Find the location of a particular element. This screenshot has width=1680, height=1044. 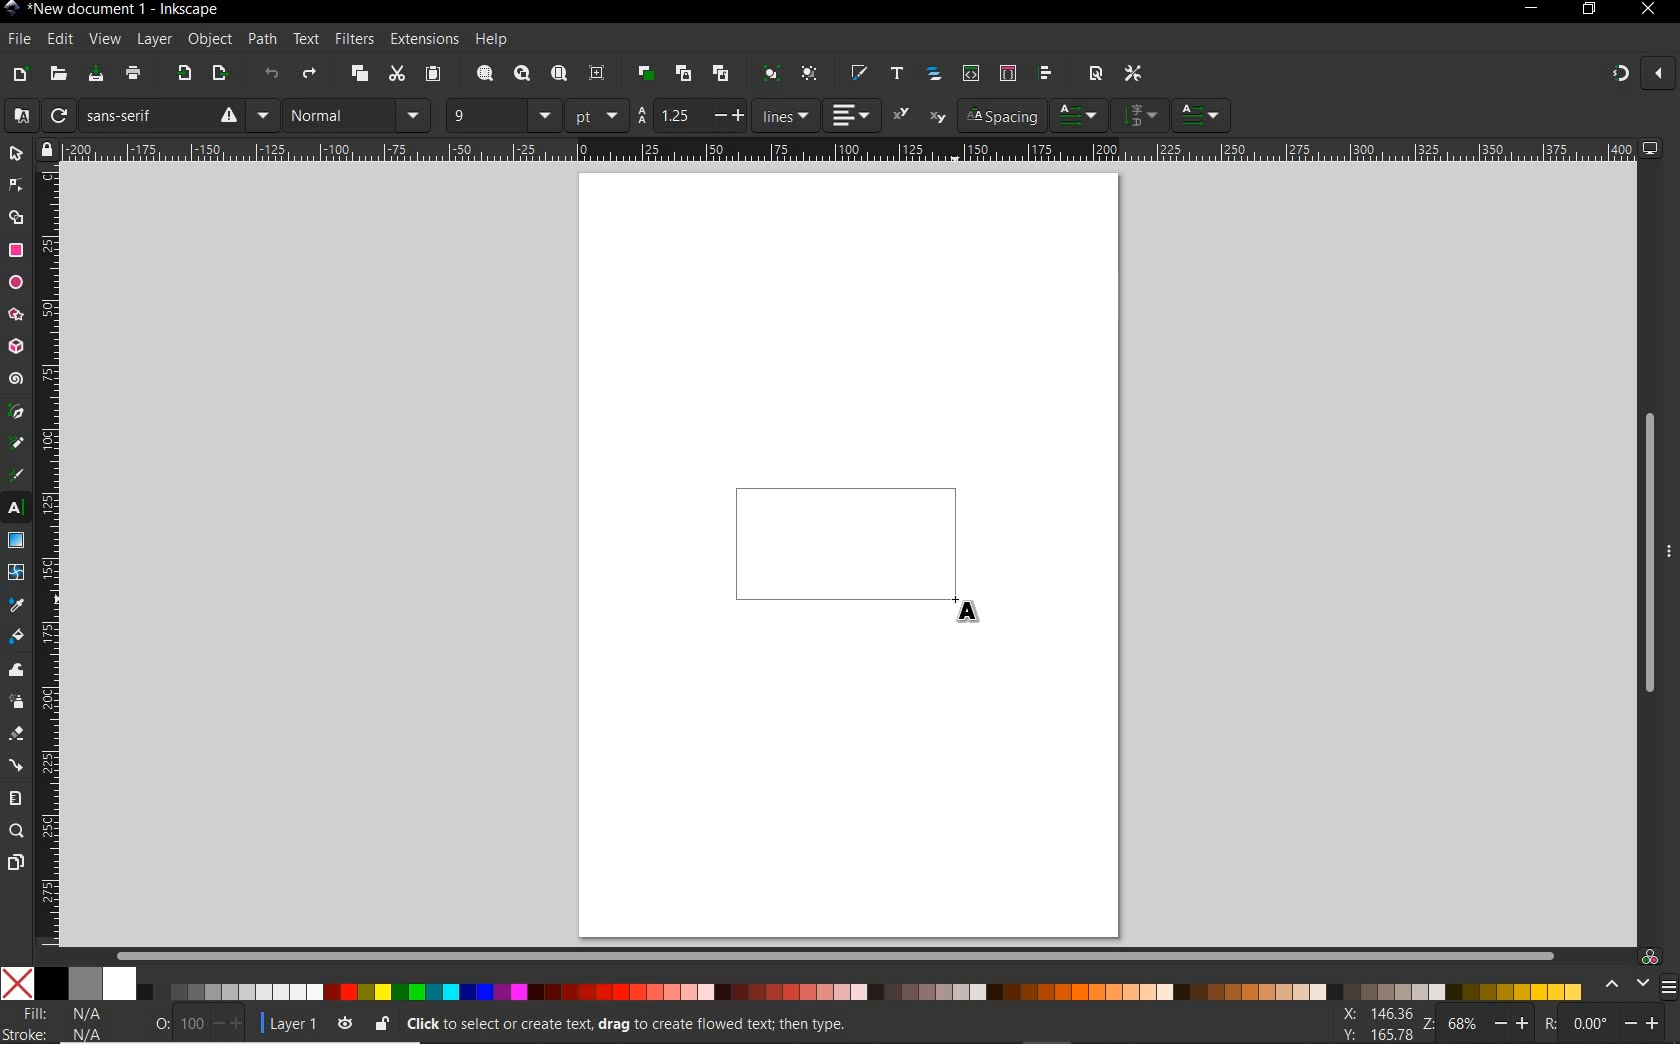

text is located at coordinates (303, 40).